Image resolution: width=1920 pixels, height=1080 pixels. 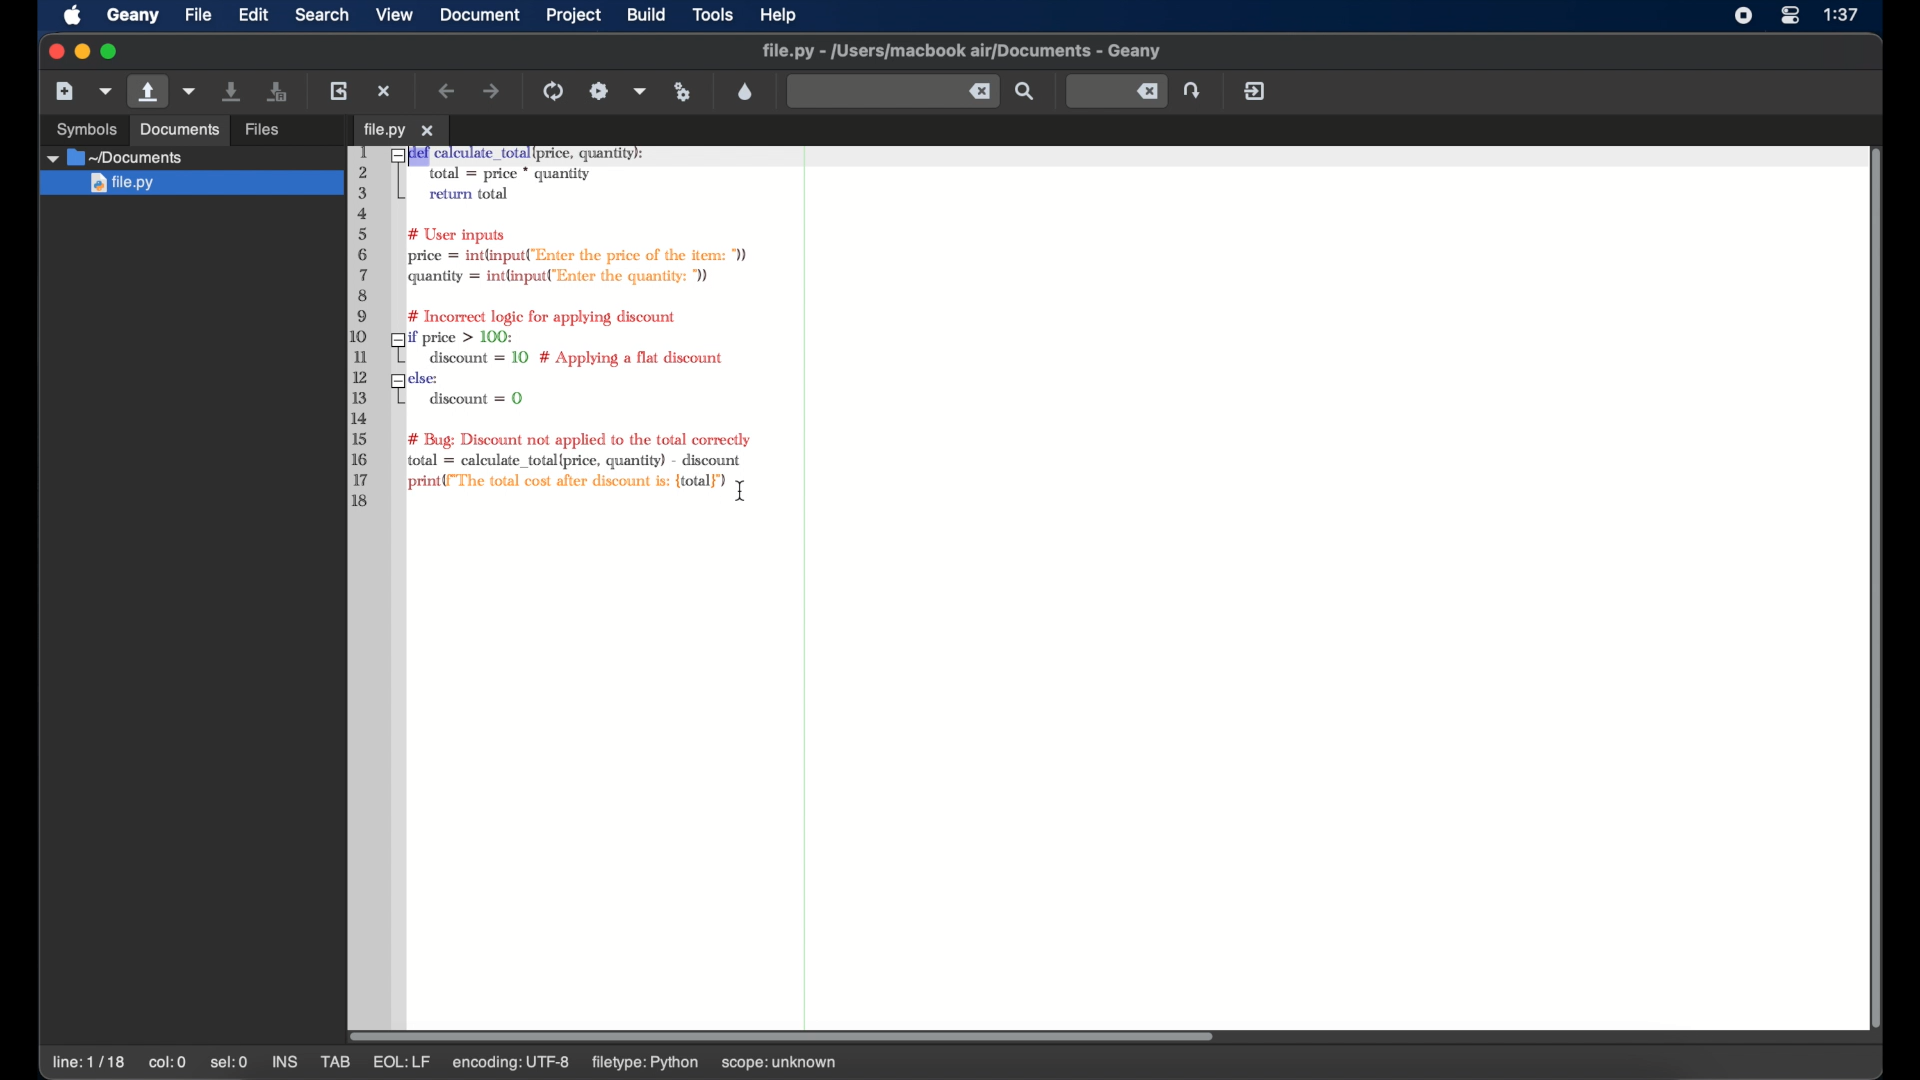 What do you see at coordinates (792, 1034) in the screenshot?
I see `scroll bar` at bounding box center [792, 1034].